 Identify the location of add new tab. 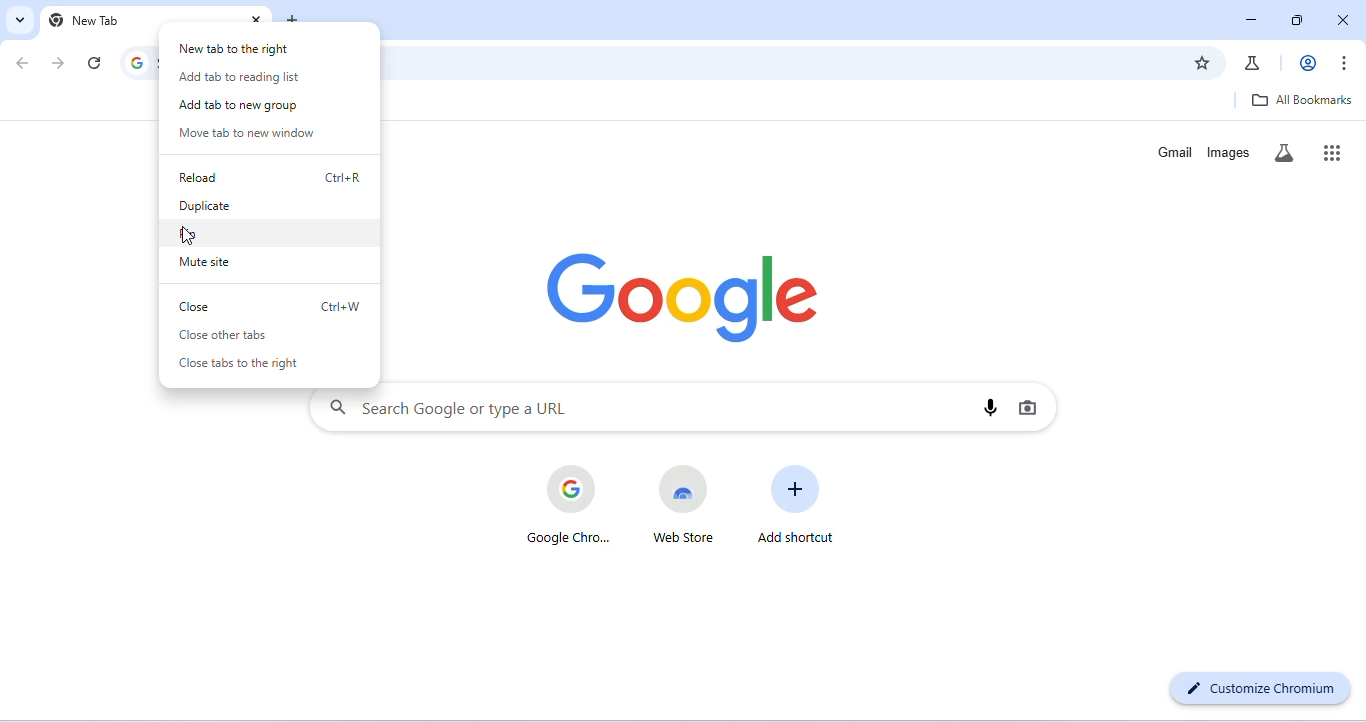
(295, 18).